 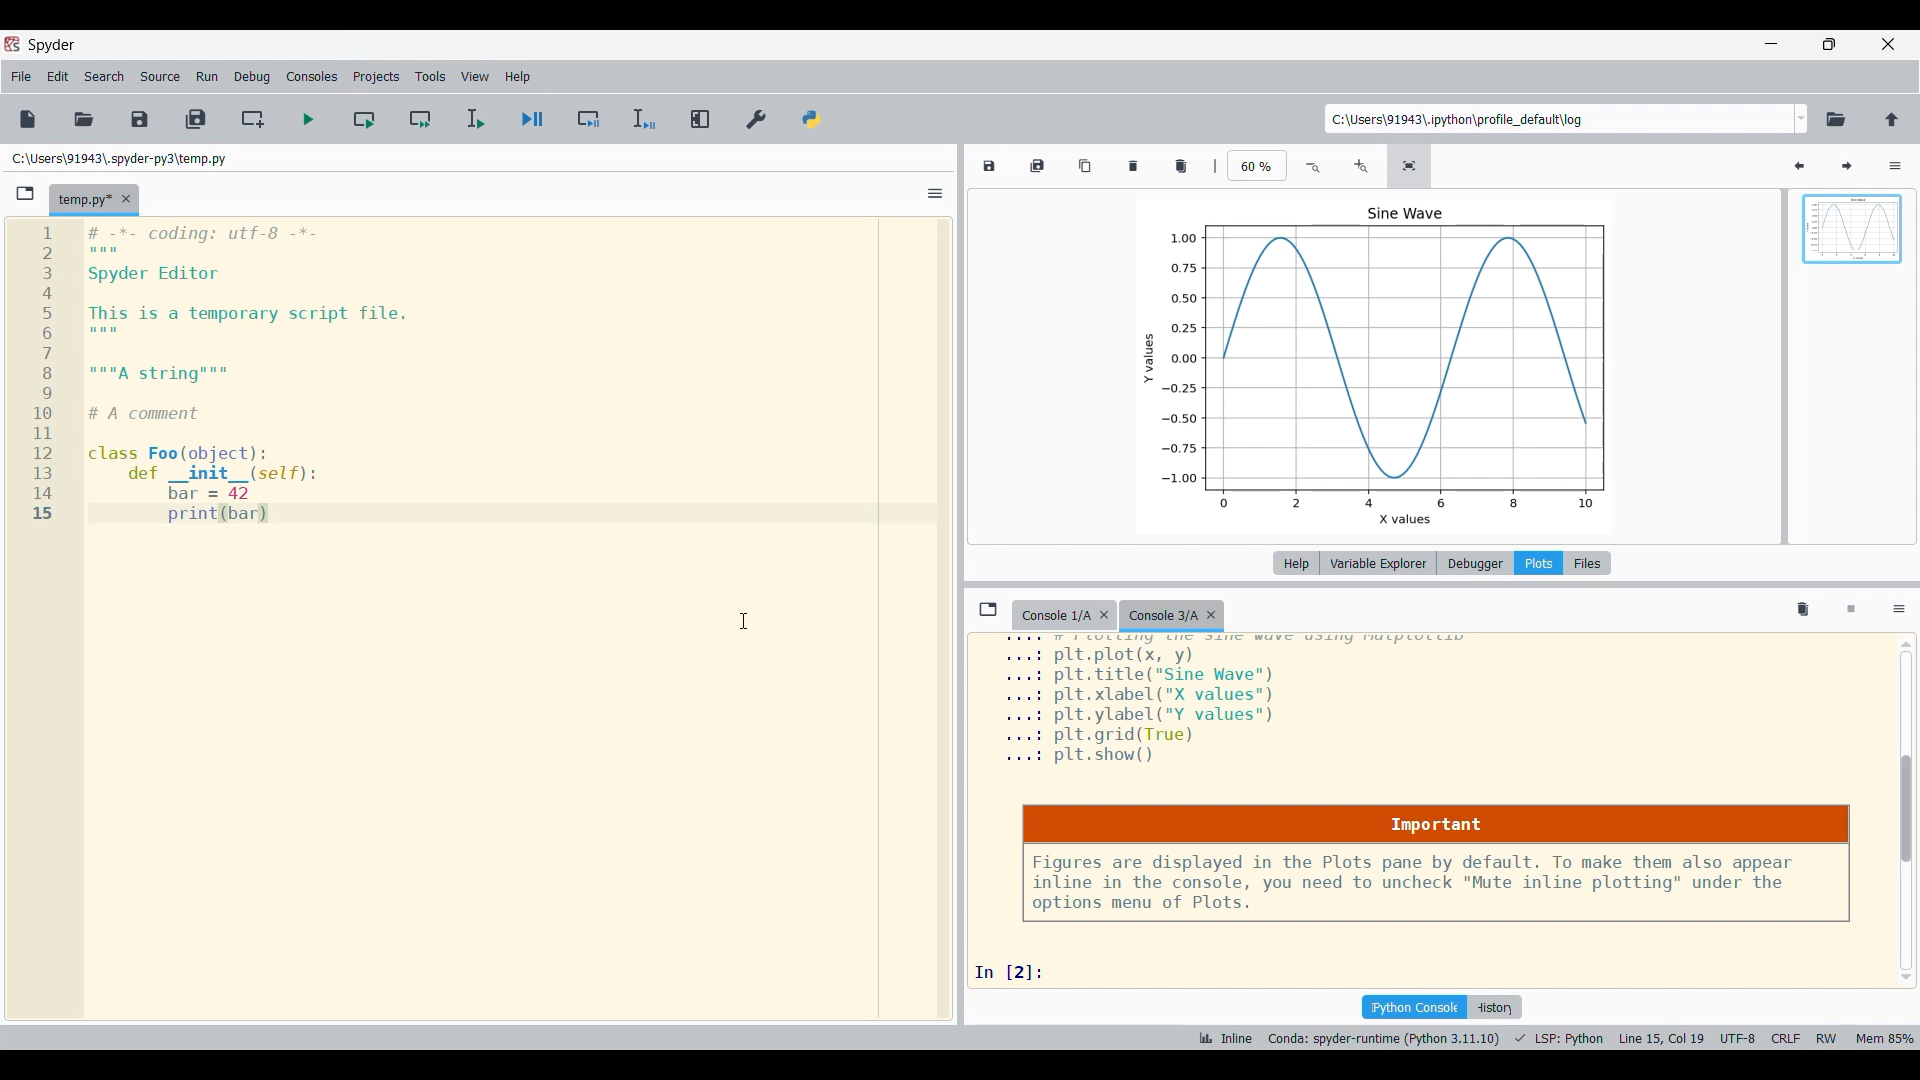 I want to click on vertical scroll bar, so click(x=1908, y=814).